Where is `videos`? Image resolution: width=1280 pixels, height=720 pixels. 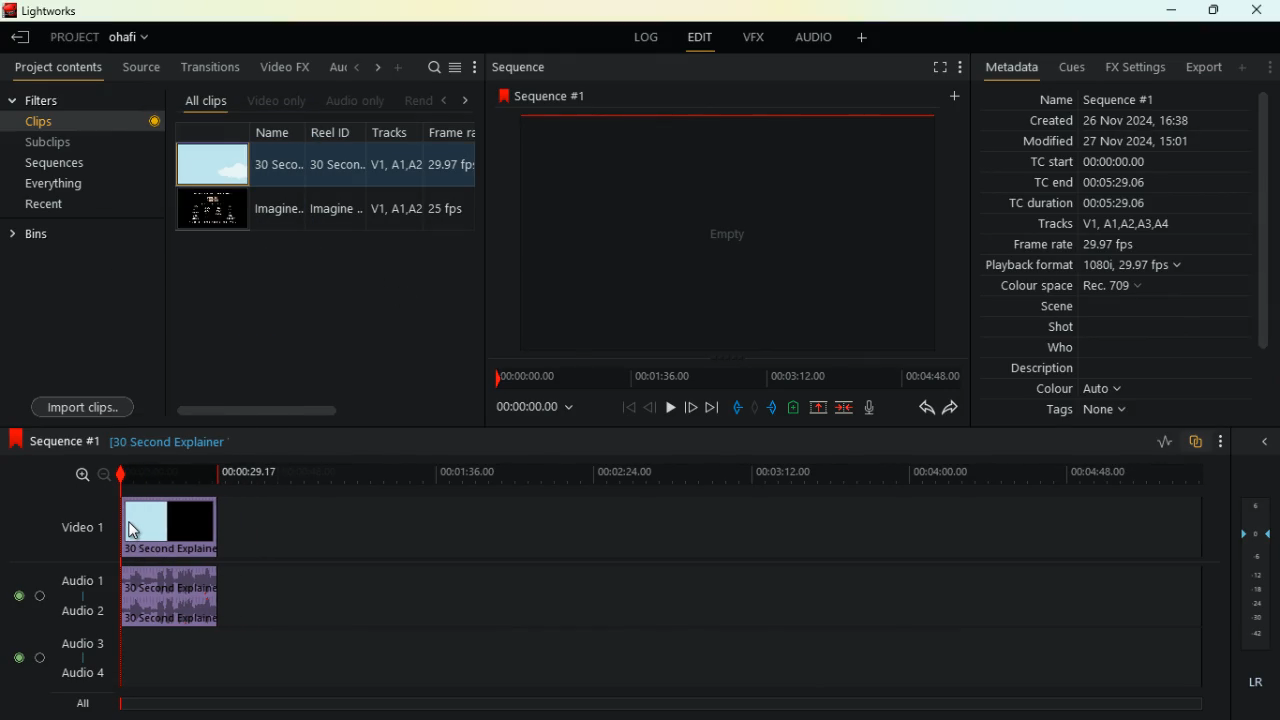 videos is located at coordinates (215, 207).